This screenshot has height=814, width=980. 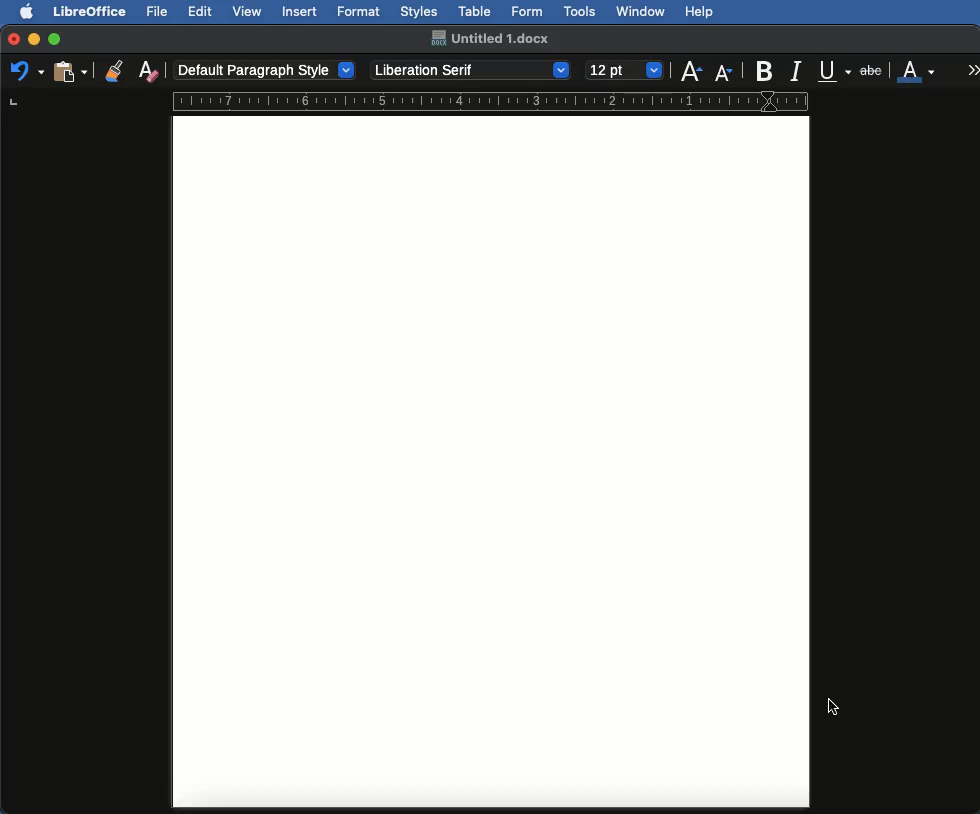 What do you see at coordinates (472, 70) in the screenshot?
I see `Font style` at bounding box center [472, 70].